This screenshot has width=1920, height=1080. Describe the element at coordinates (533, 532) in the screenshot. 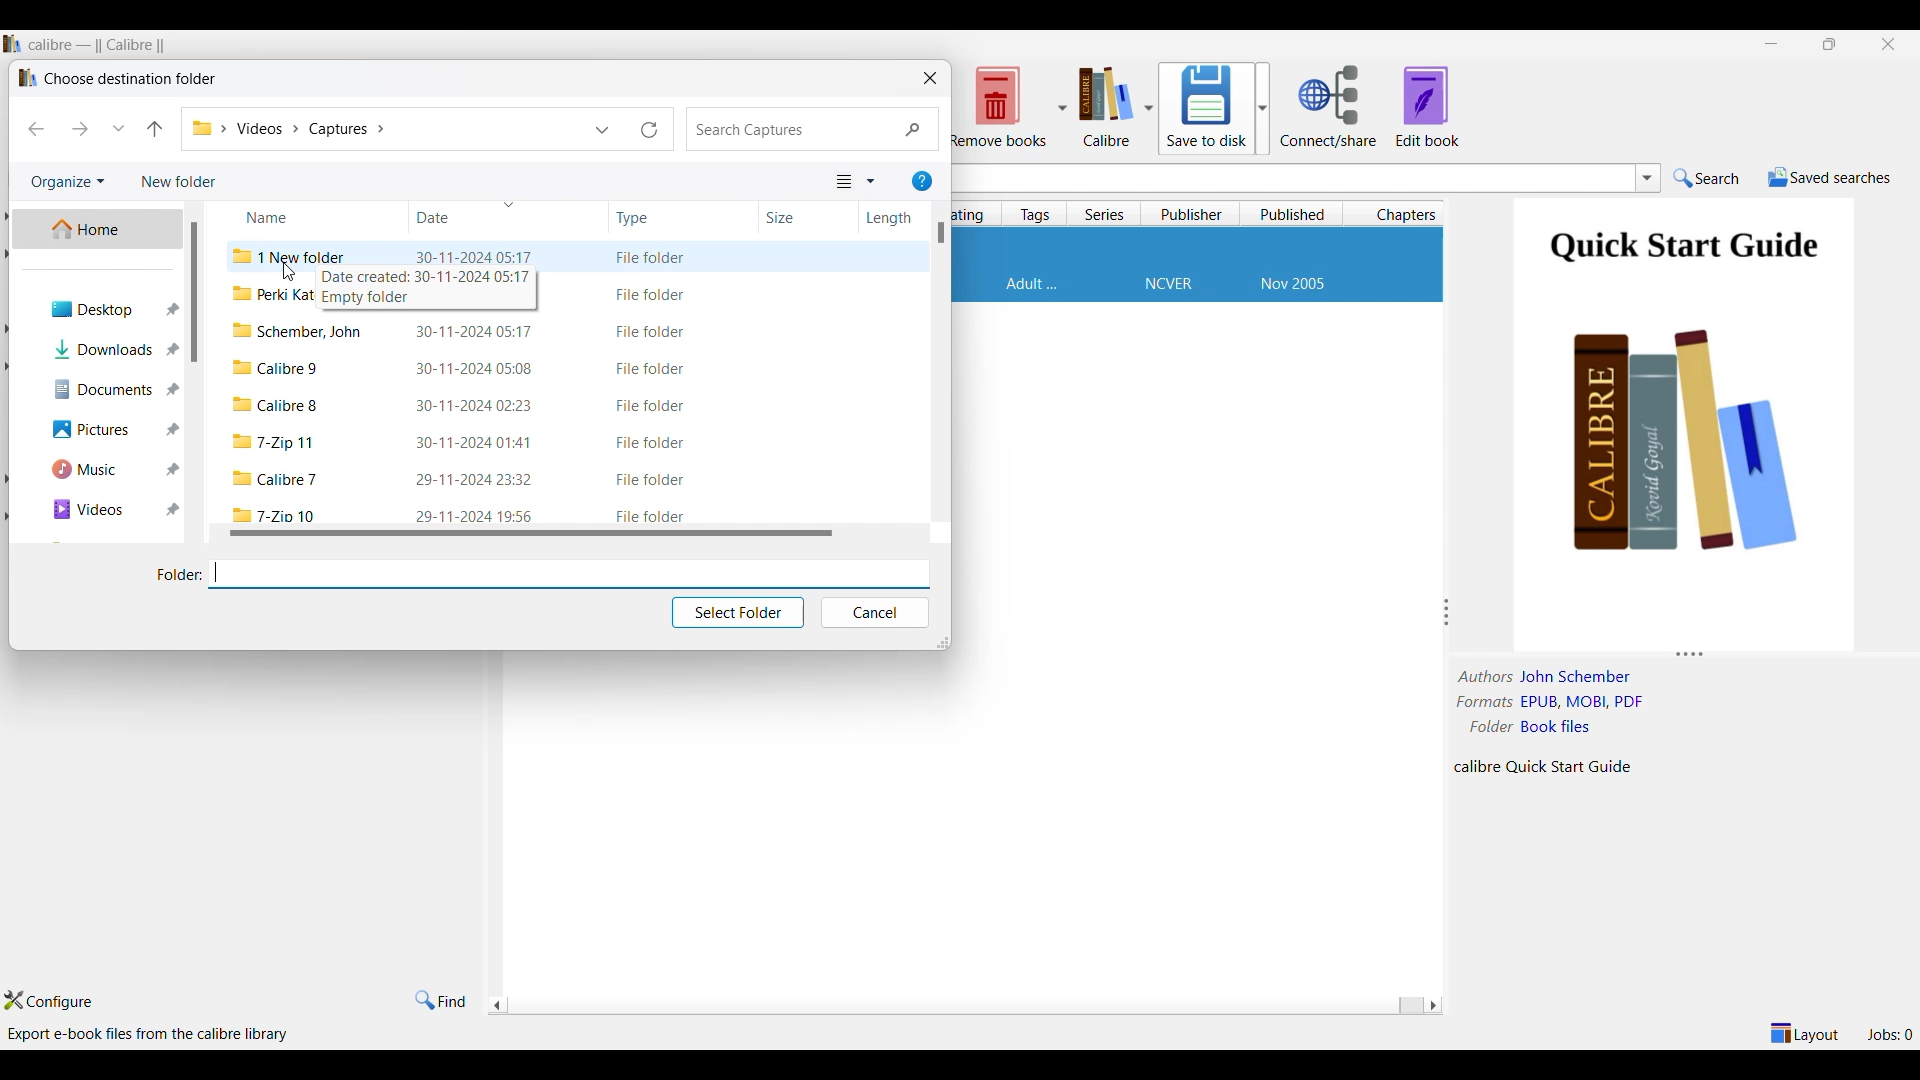

I see `Horizontal slide bar` at that location.